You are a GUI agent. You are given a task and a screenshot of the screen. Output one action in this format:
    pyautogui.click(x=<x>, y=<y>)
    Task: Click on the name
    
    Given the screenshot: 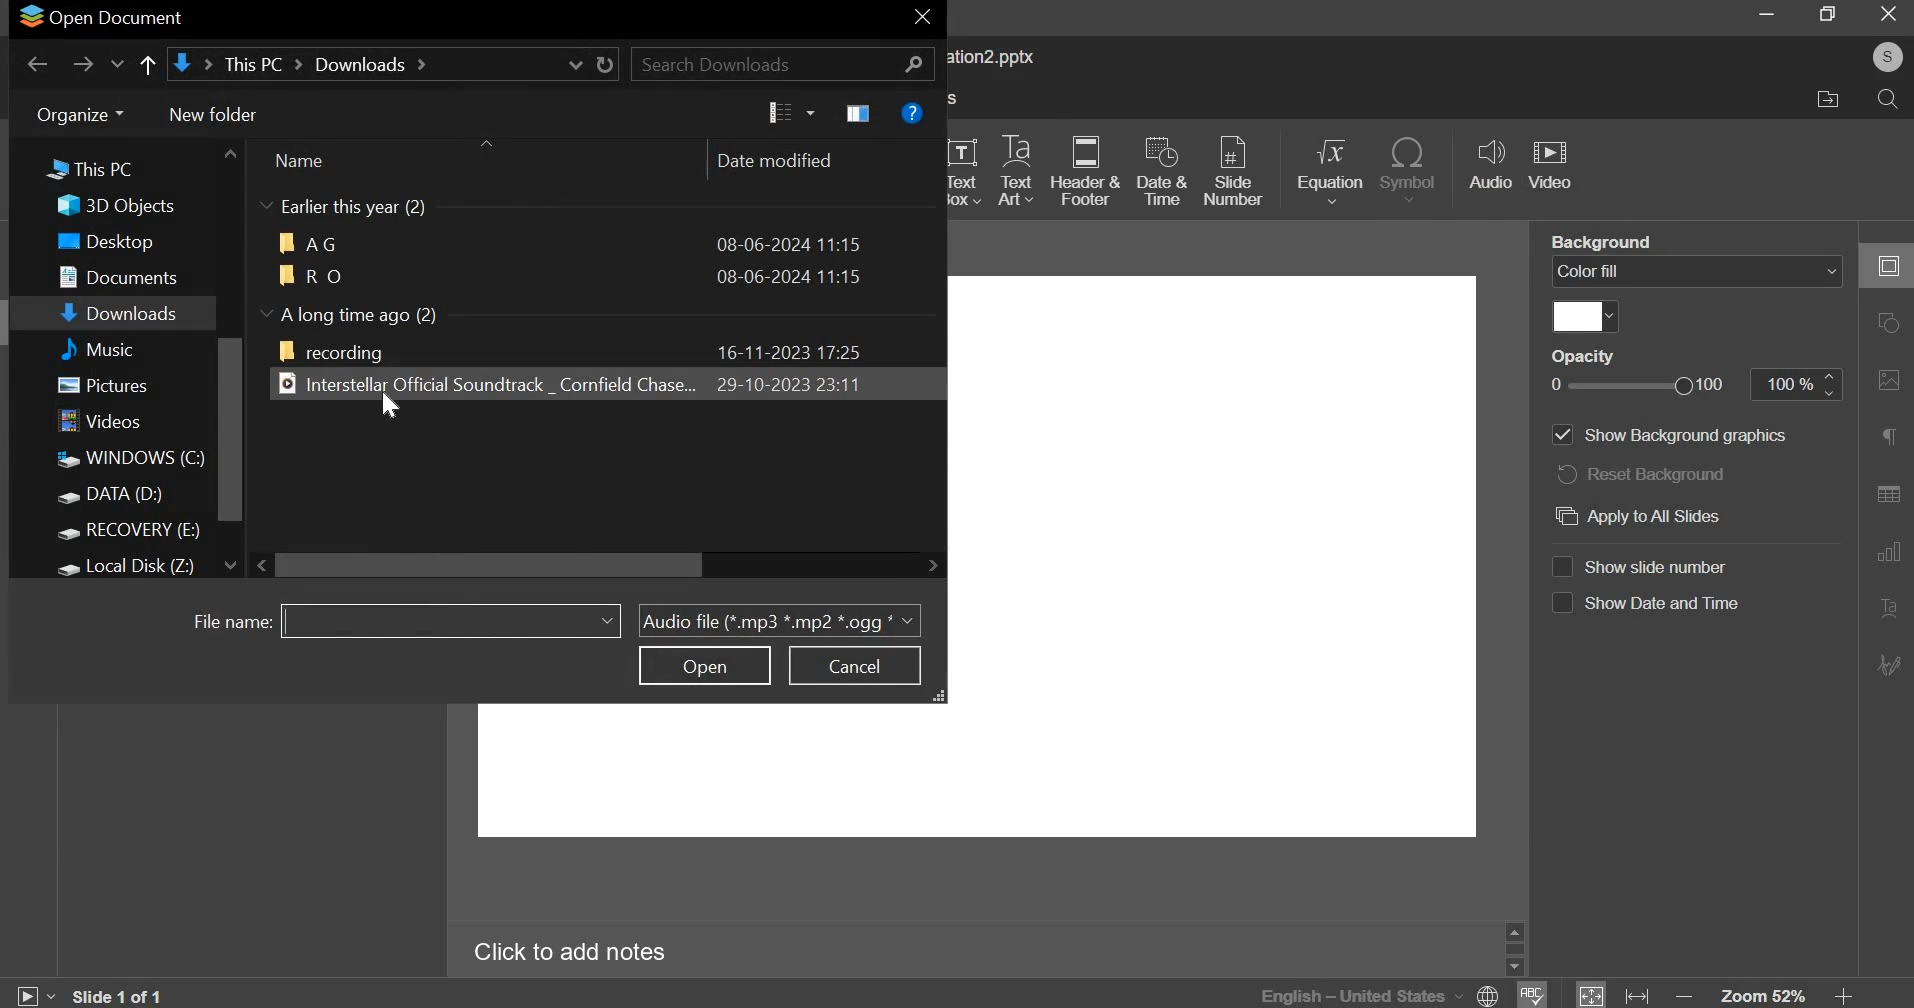 What is the action you would take?
    pyautogui.click(x=309, y=161)
    